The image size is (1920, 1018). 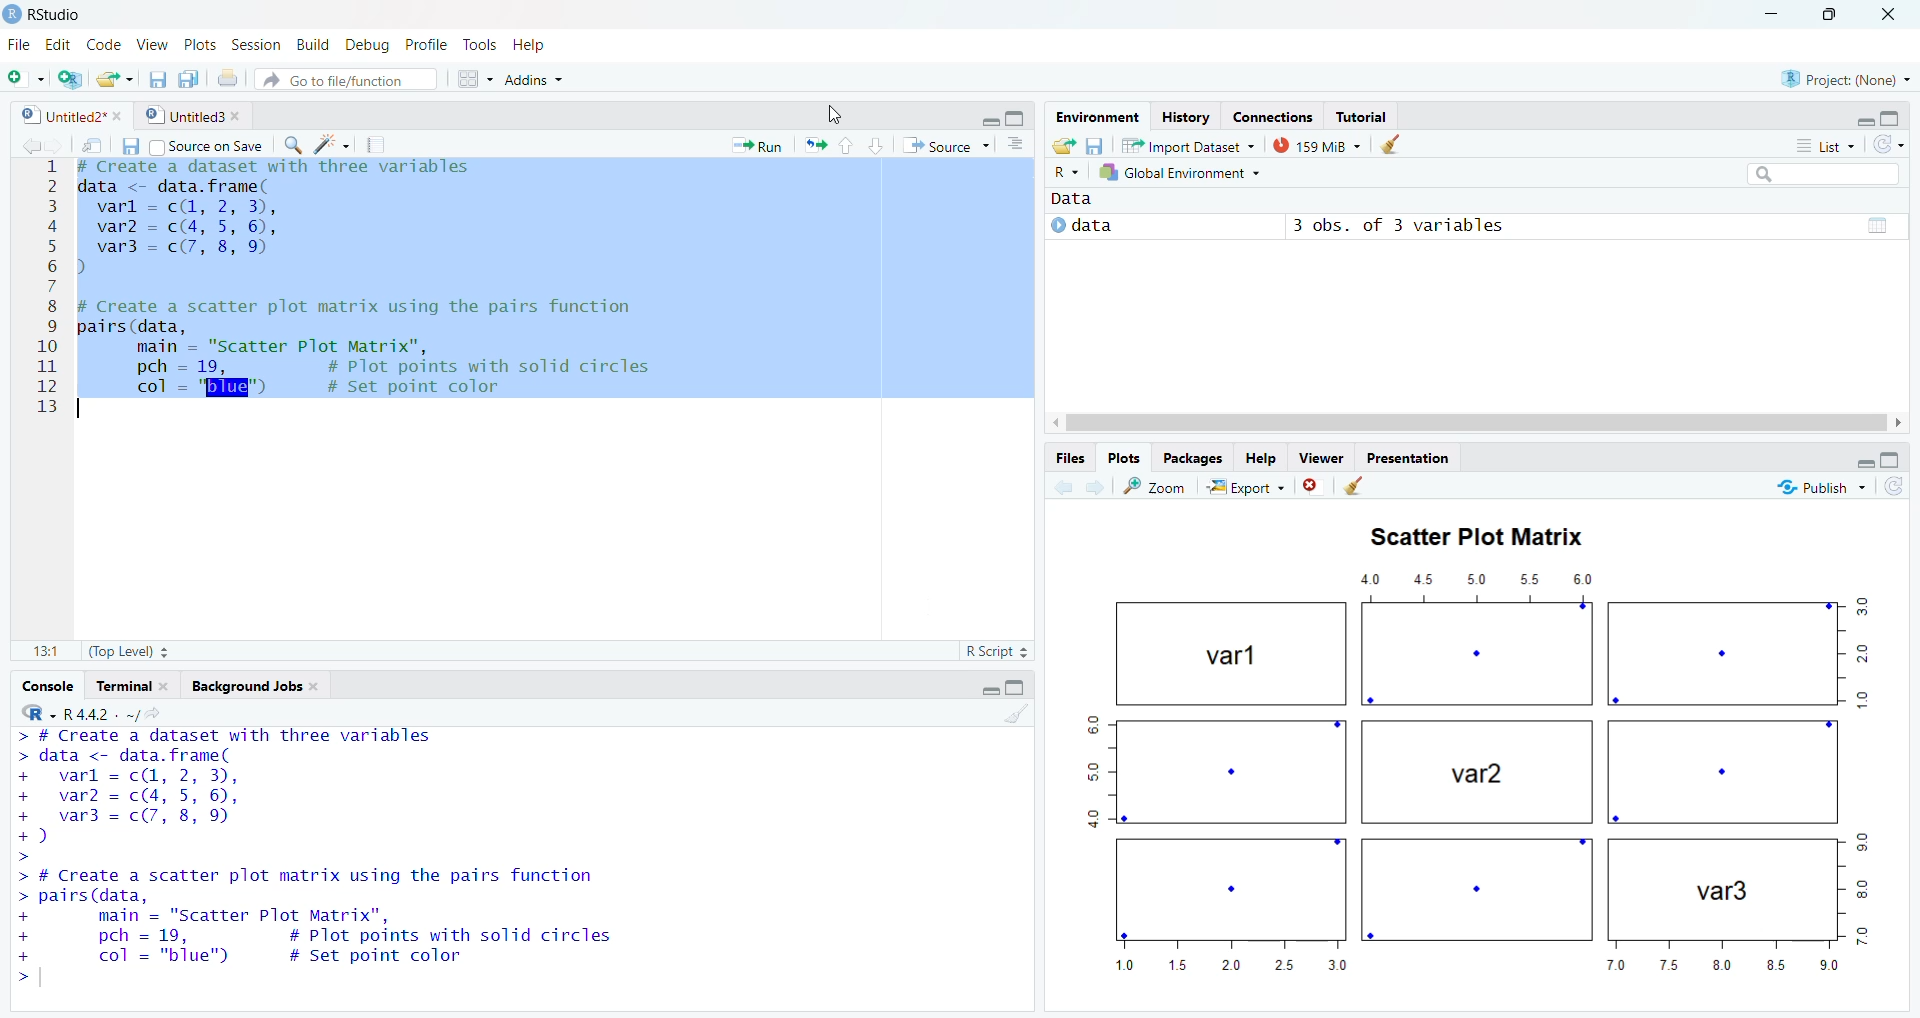 I want to click on History, so click(x=1183, y=116).